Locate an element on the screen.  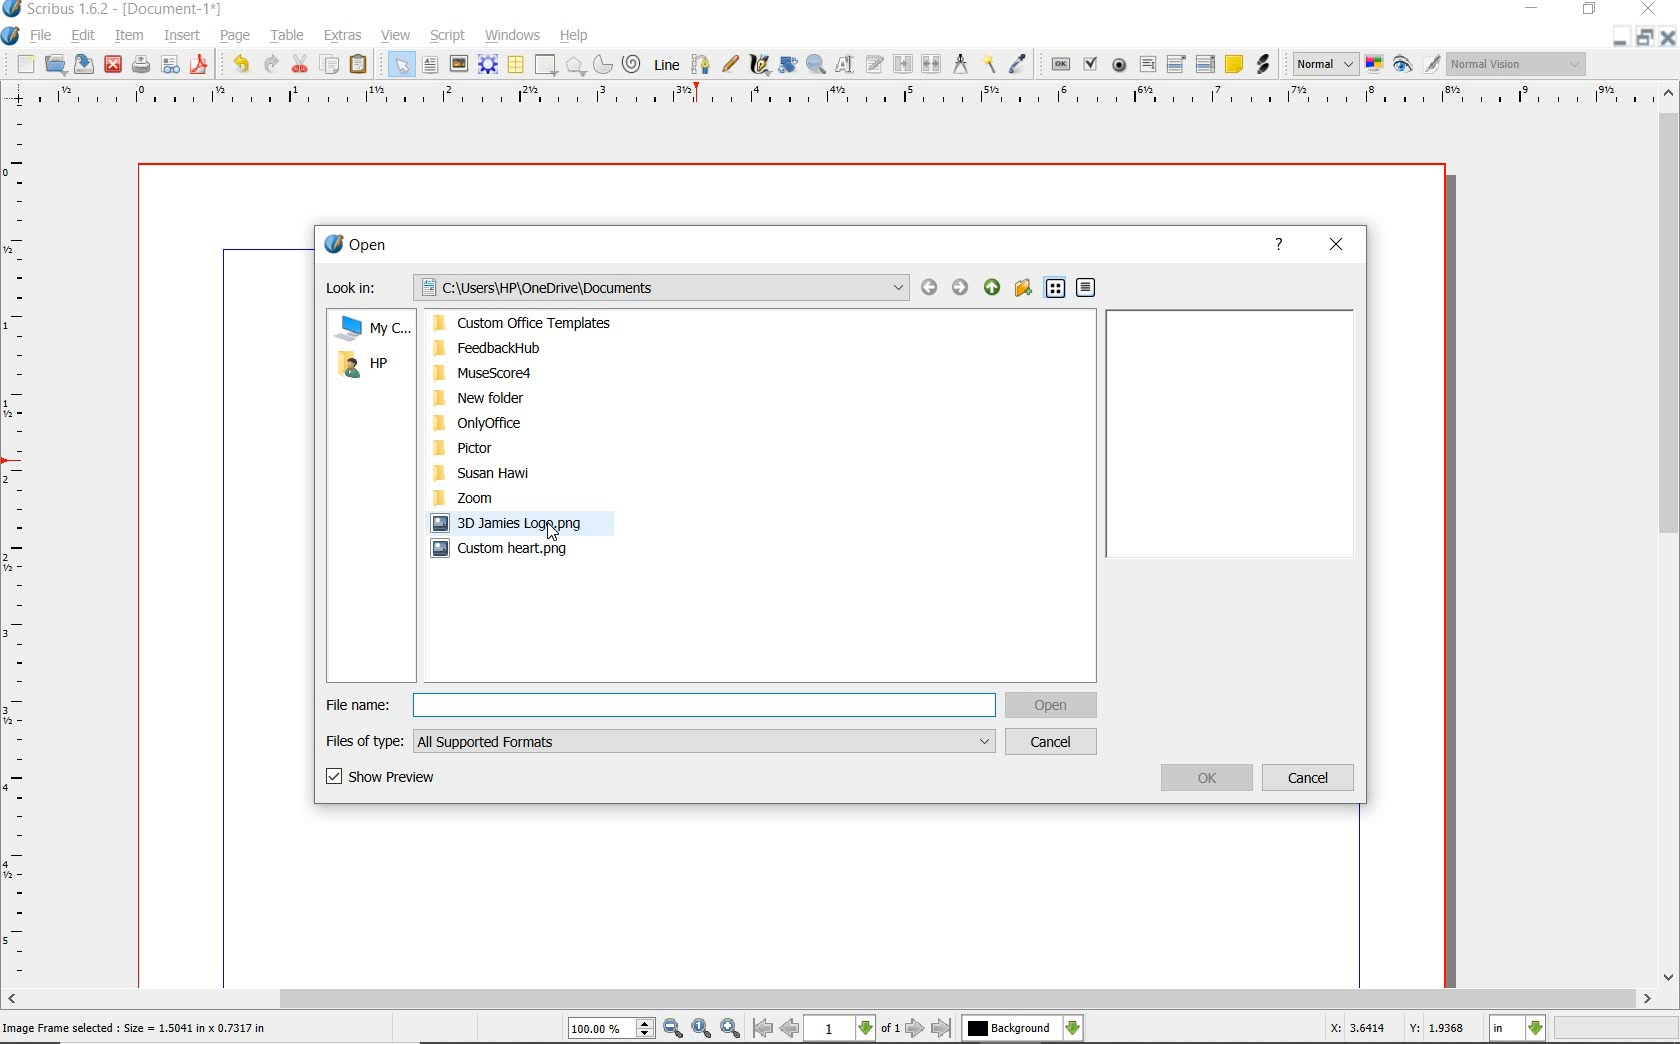
item is located at coordinates (127, 36).